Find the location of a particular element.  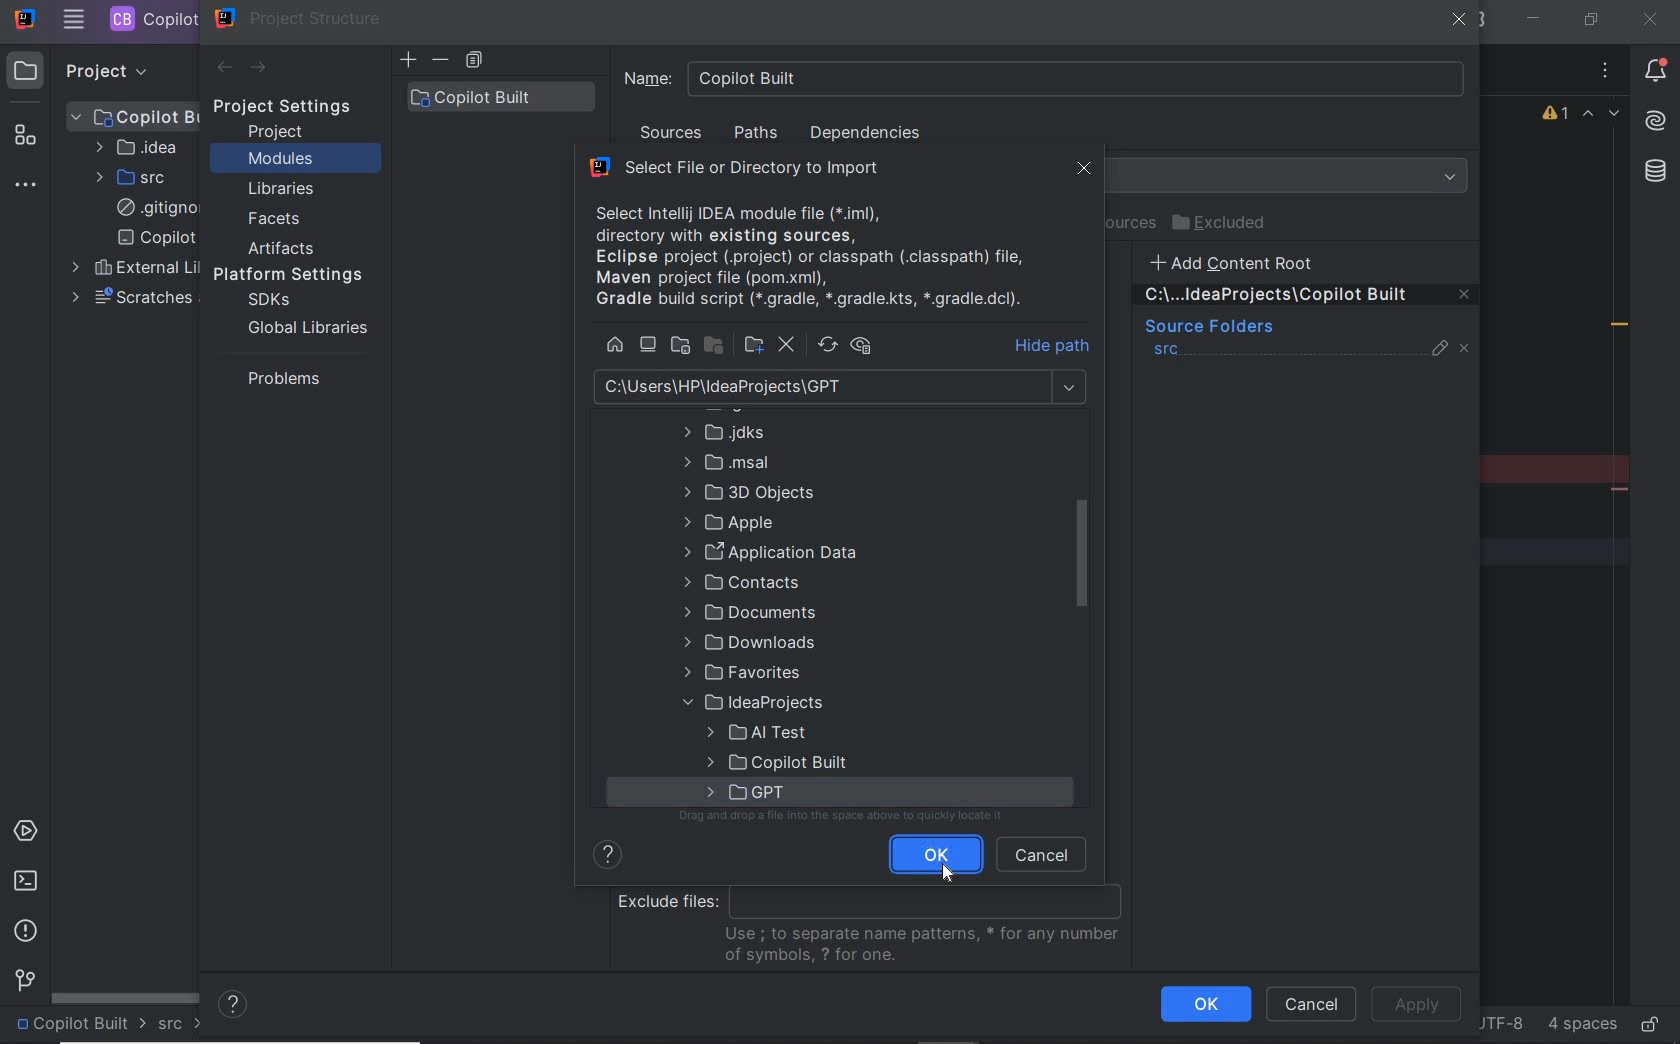

project directory is located at coordinates (680, 347).